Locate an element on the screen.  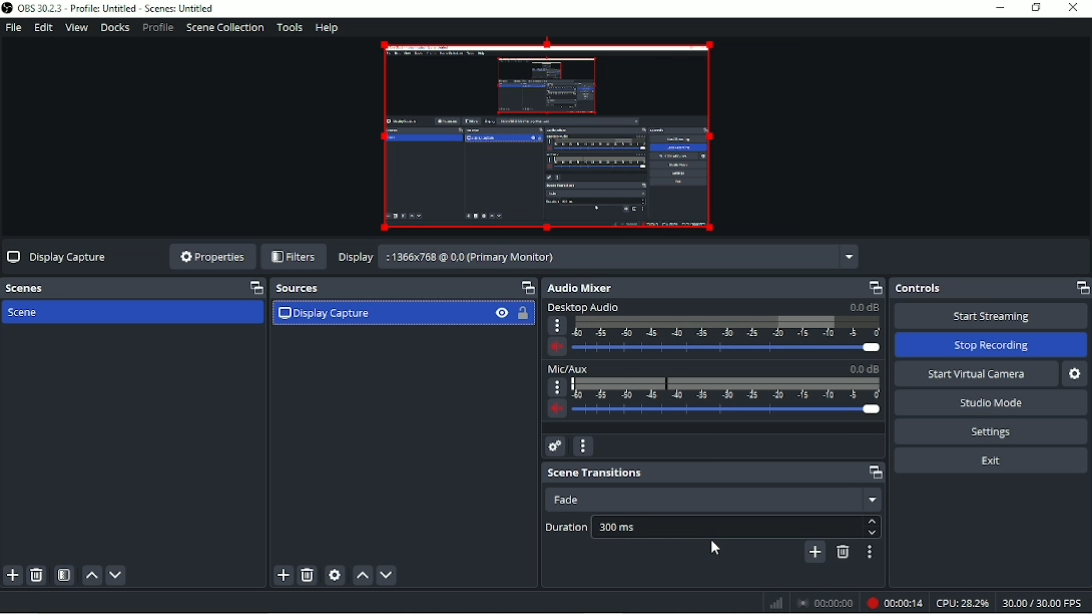
Move scene down is located at coordinates (122, 573).